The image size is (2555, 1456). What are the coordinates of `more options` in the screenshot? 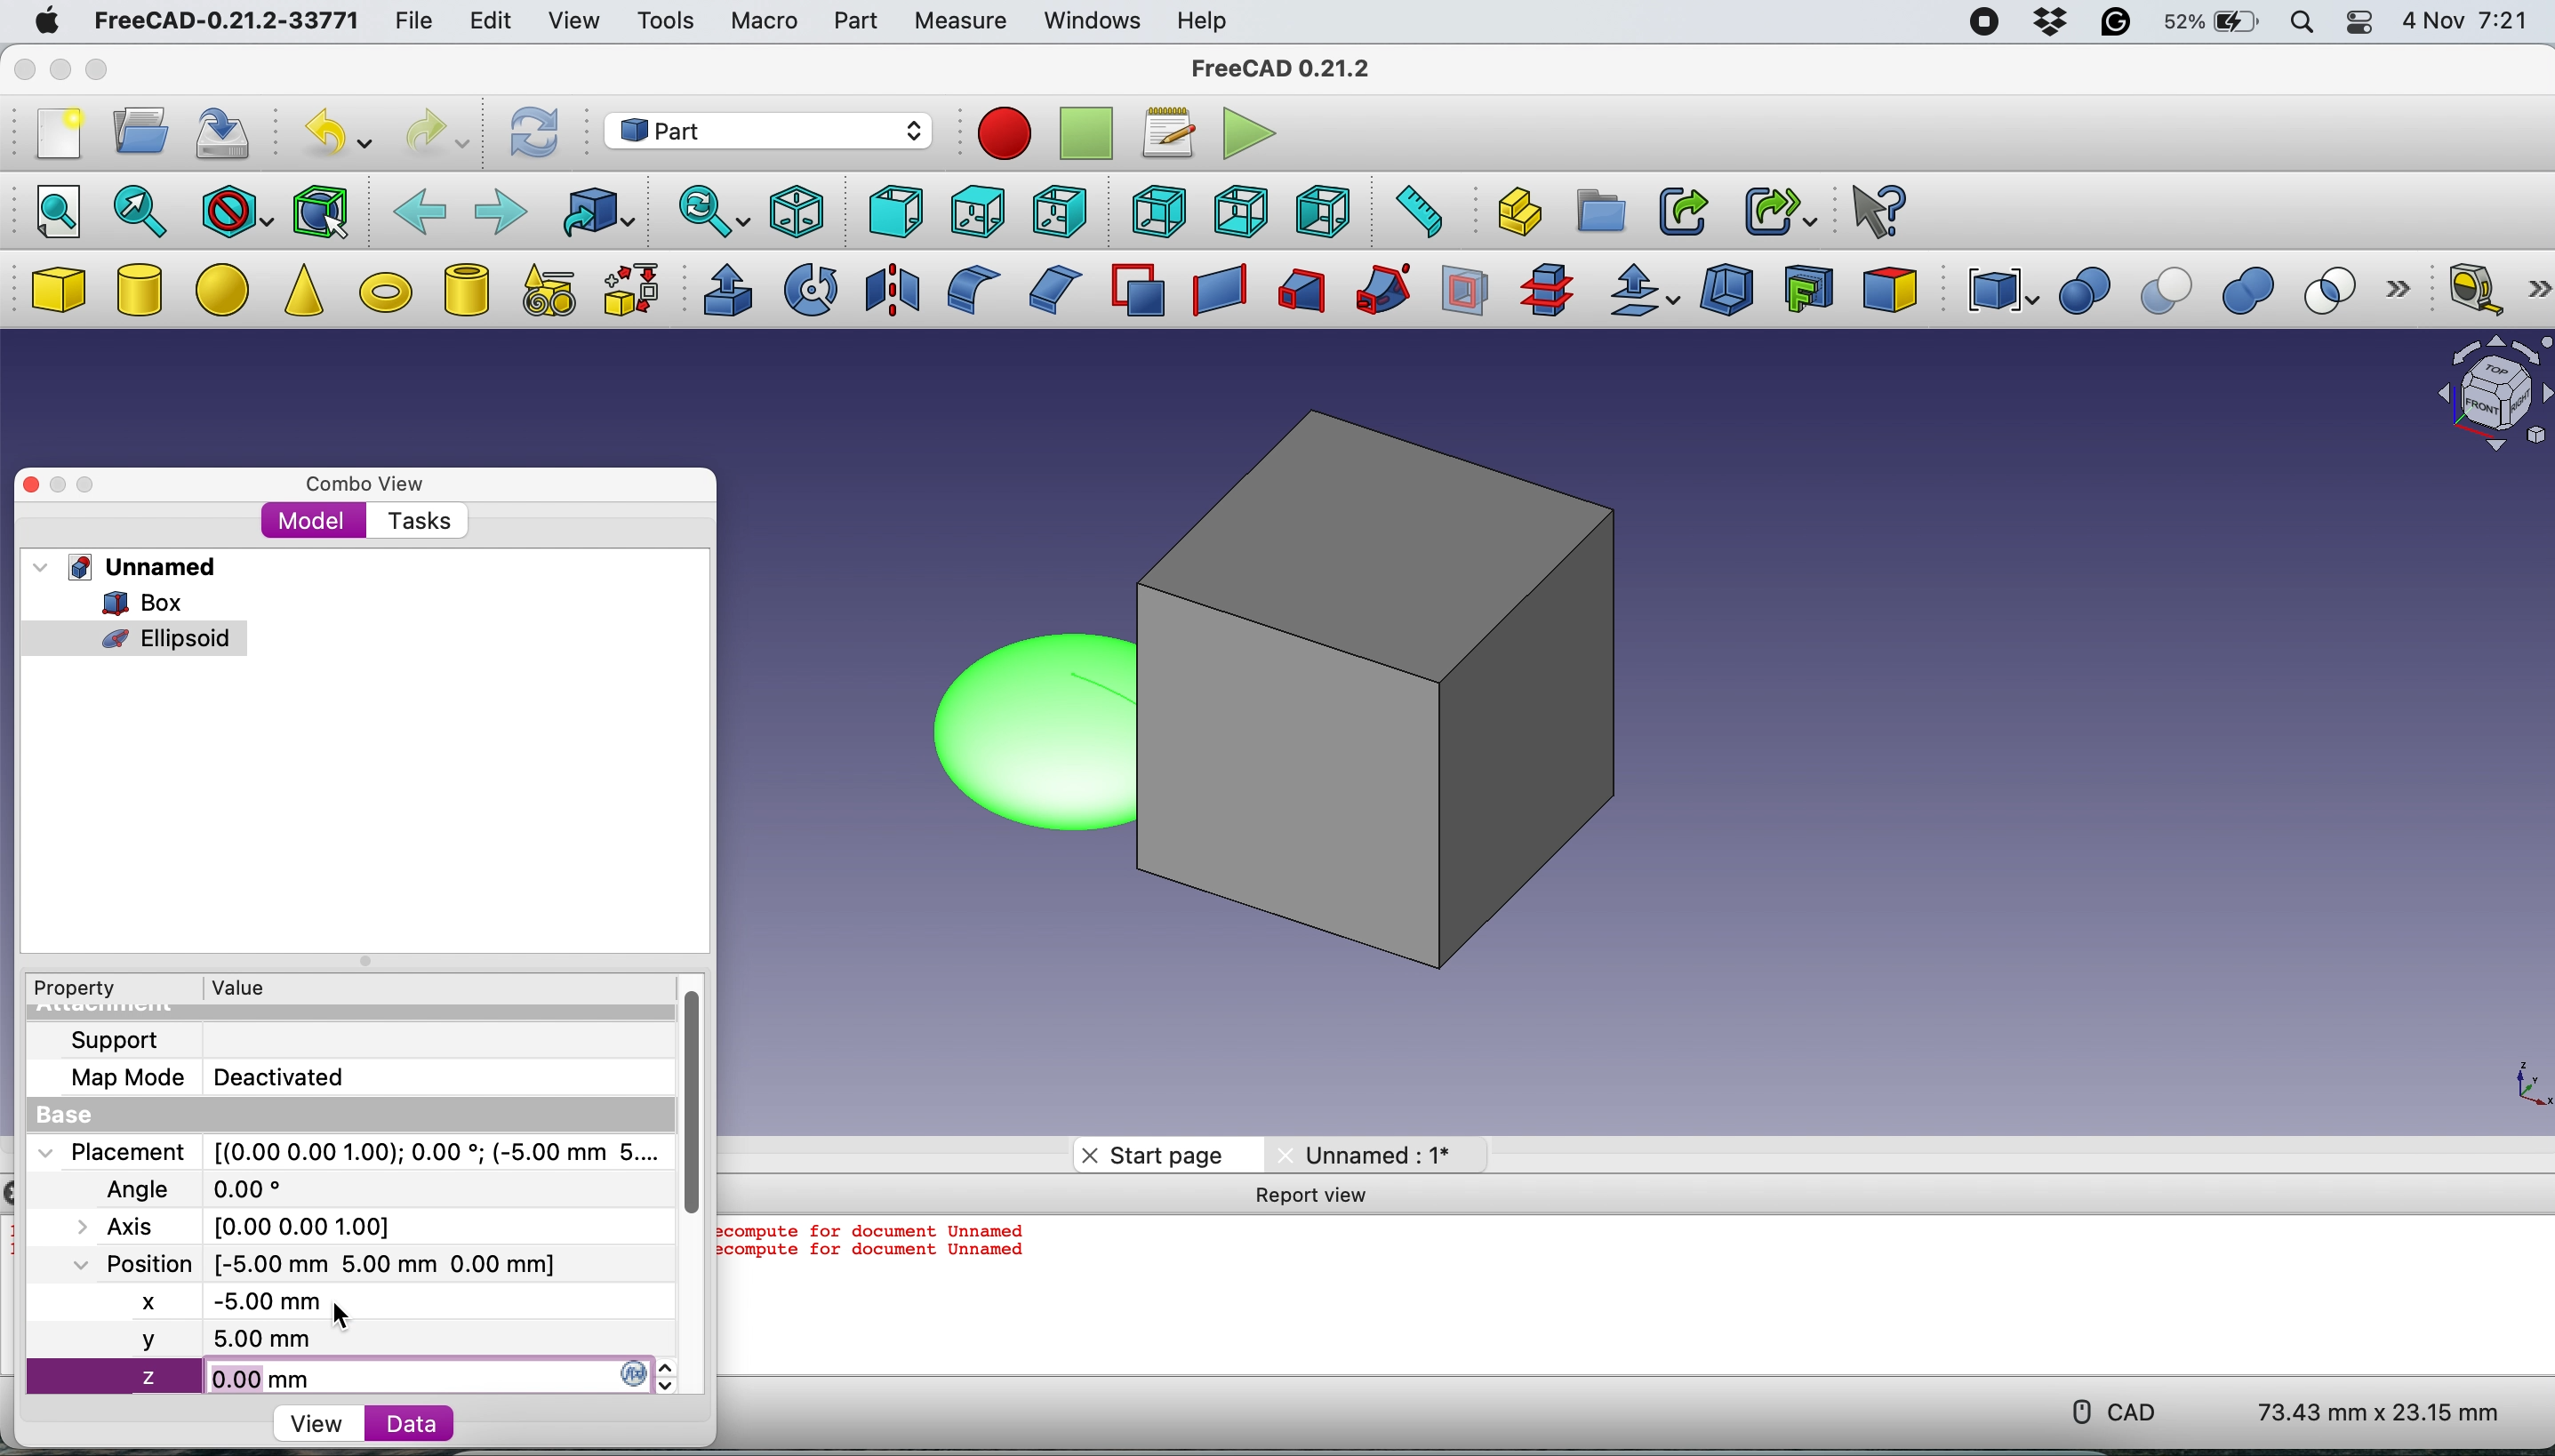 It's located at (2406, 291).